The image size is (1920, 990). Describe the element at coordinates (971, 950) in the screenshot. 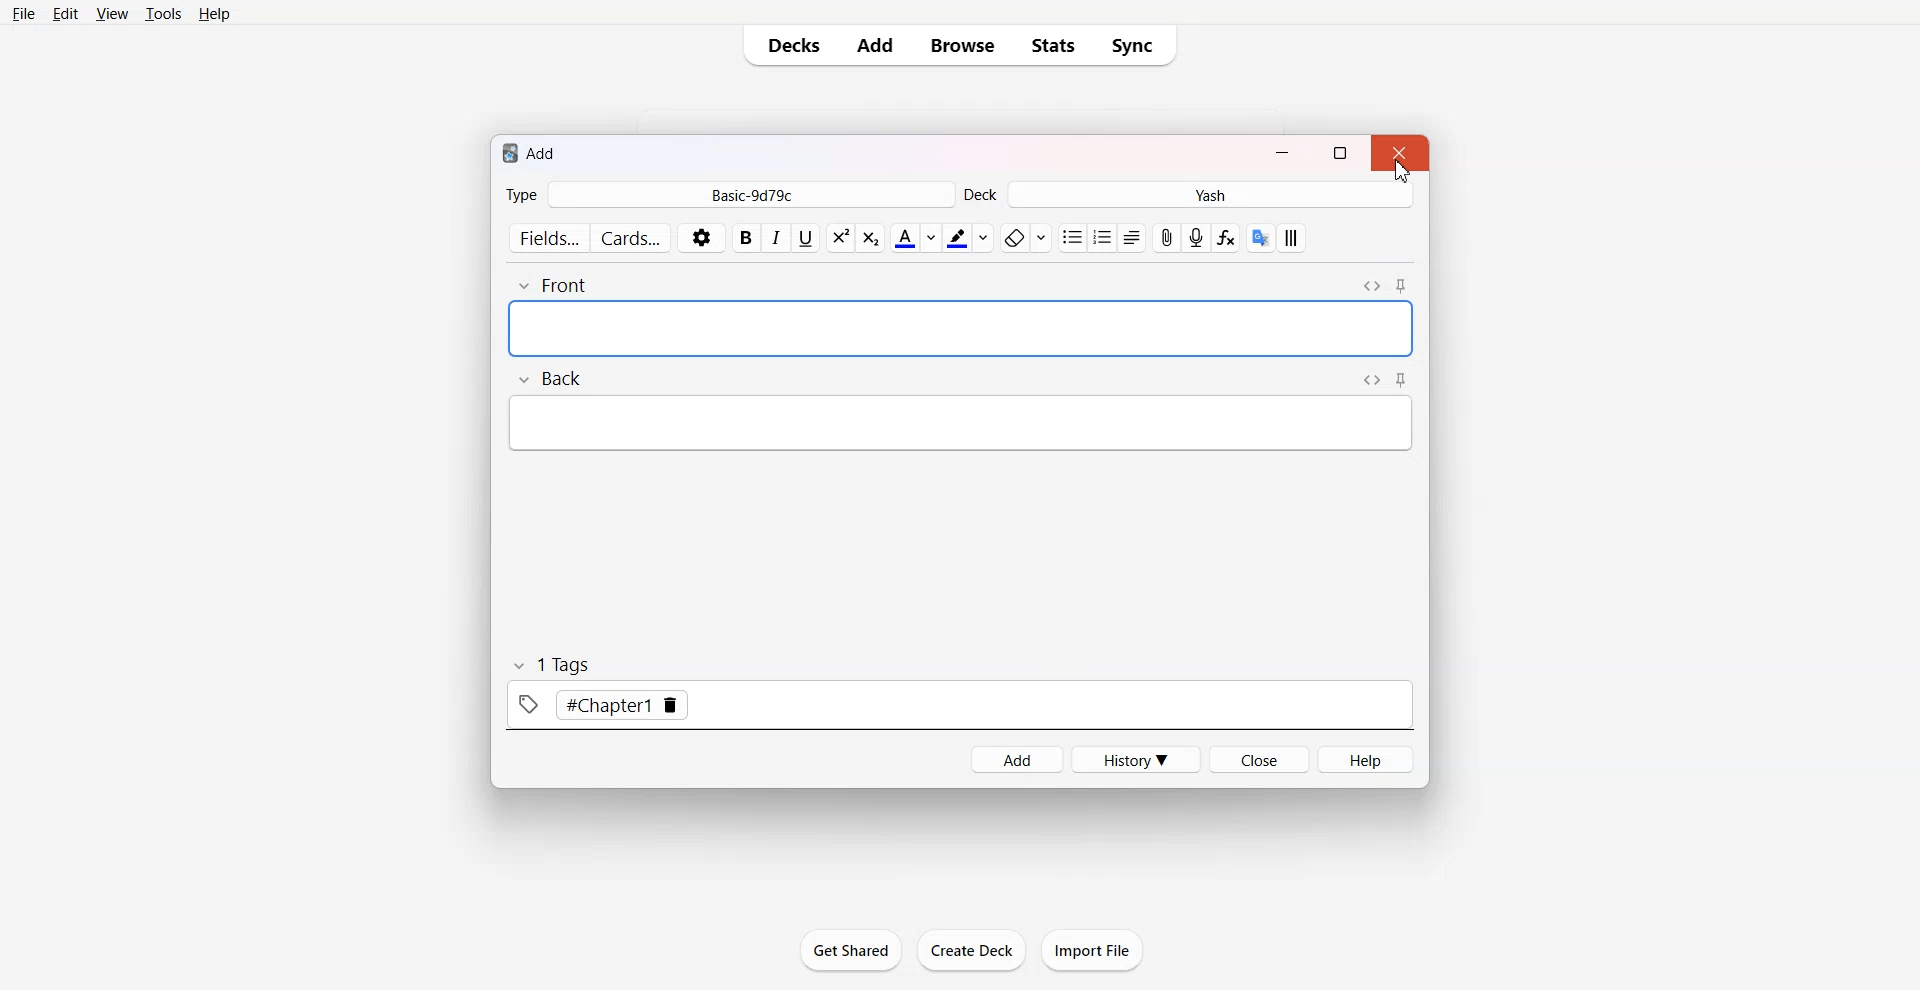

I see `Create Deck` at that location.